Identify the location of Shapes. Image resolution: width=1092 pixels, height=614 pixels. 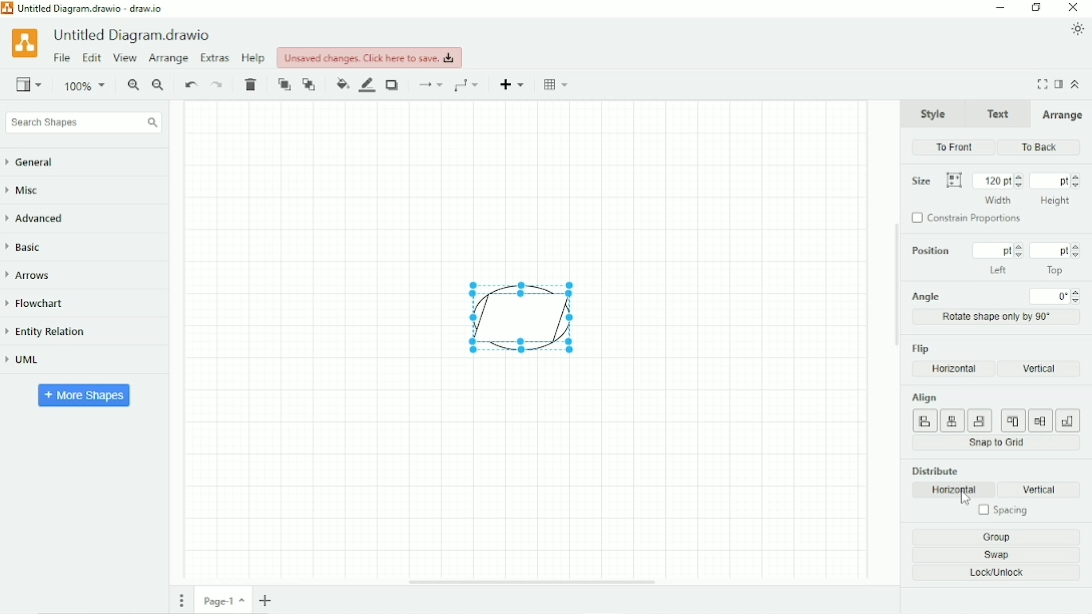
(511, 317).